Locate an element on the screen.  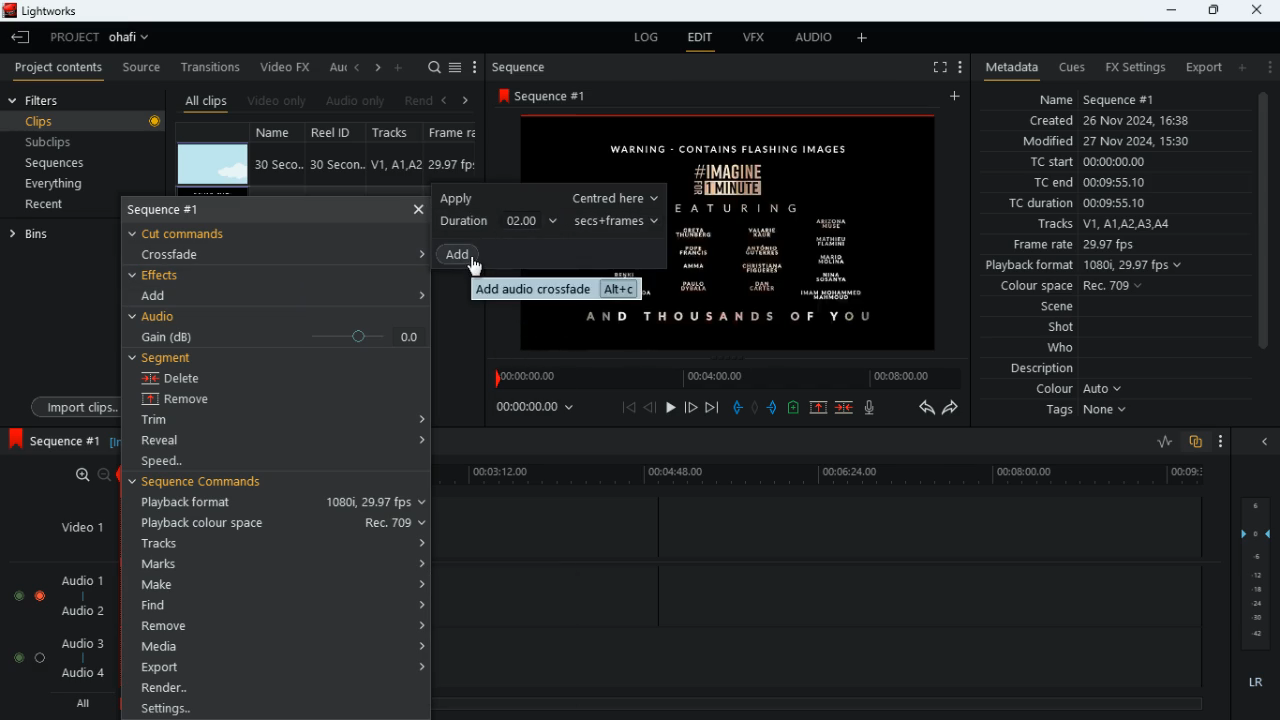
Accordion is located at coordinates (417, 413).